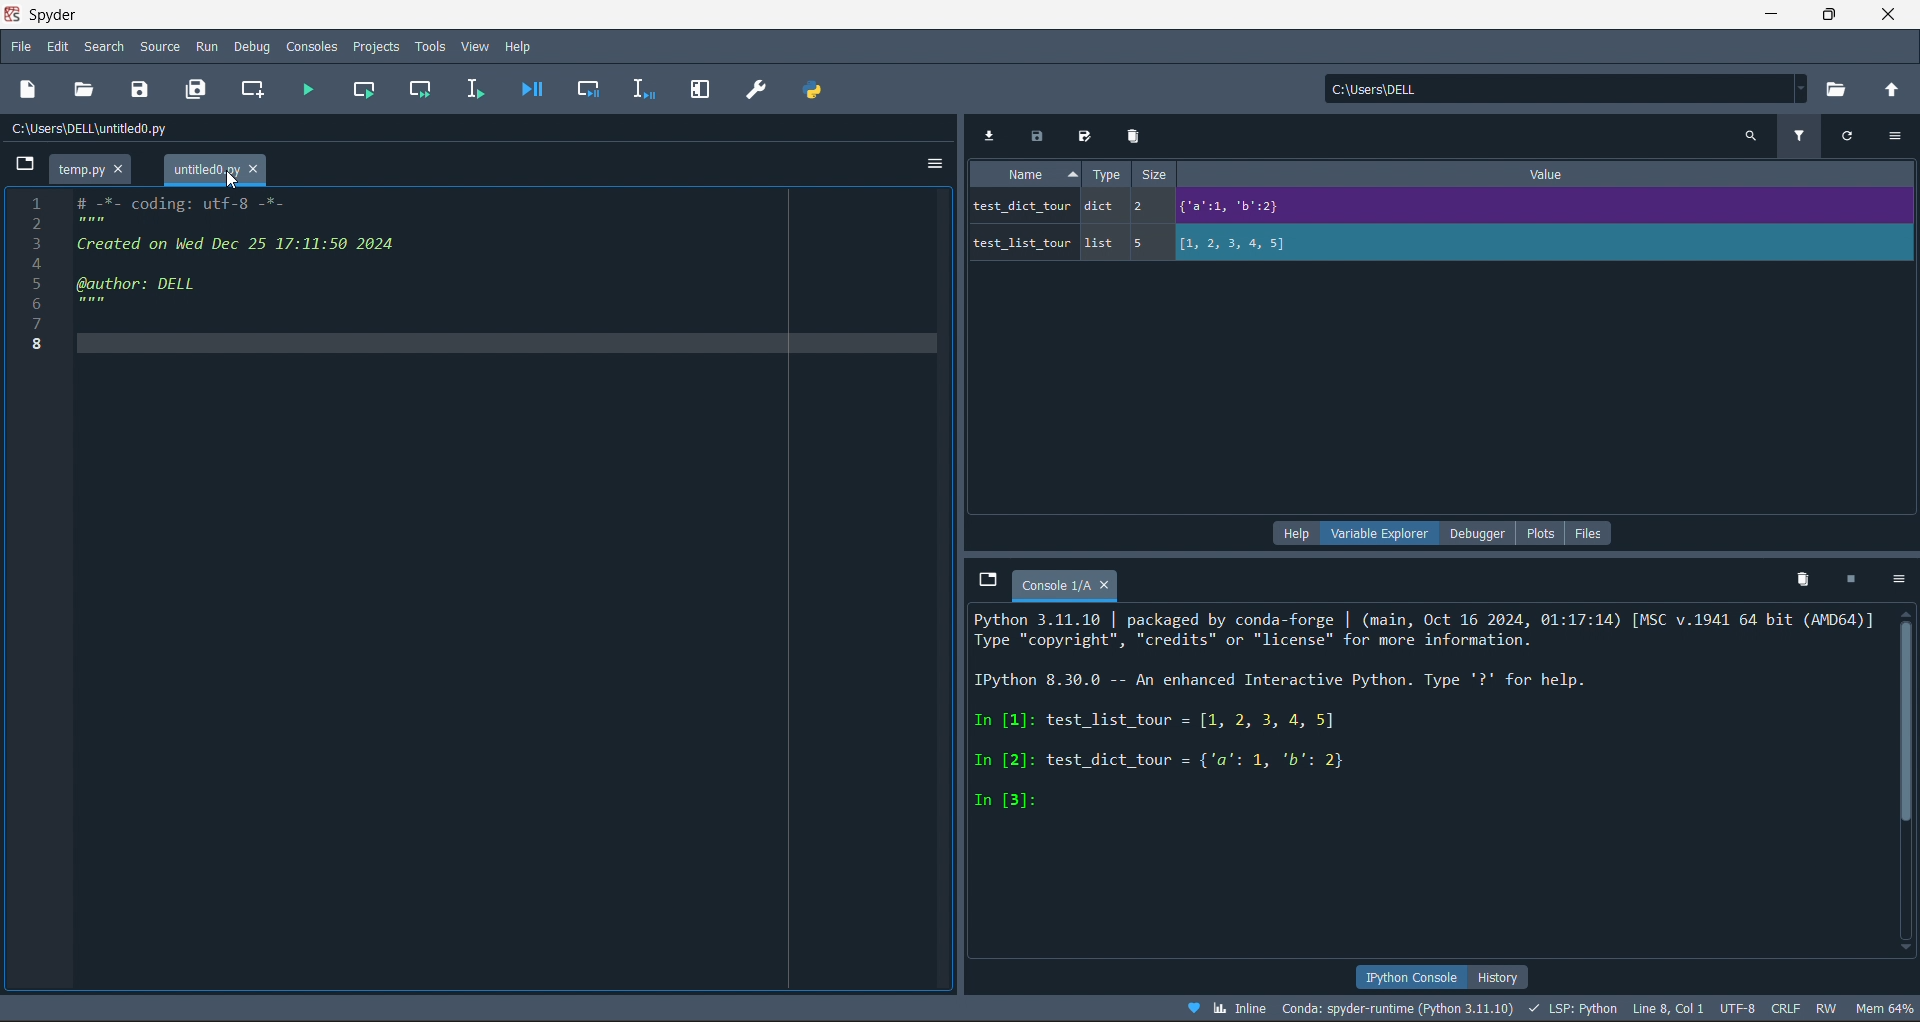 This screenshot has width=1920, height=1022. I want to click on create cell, so click(252, 88).